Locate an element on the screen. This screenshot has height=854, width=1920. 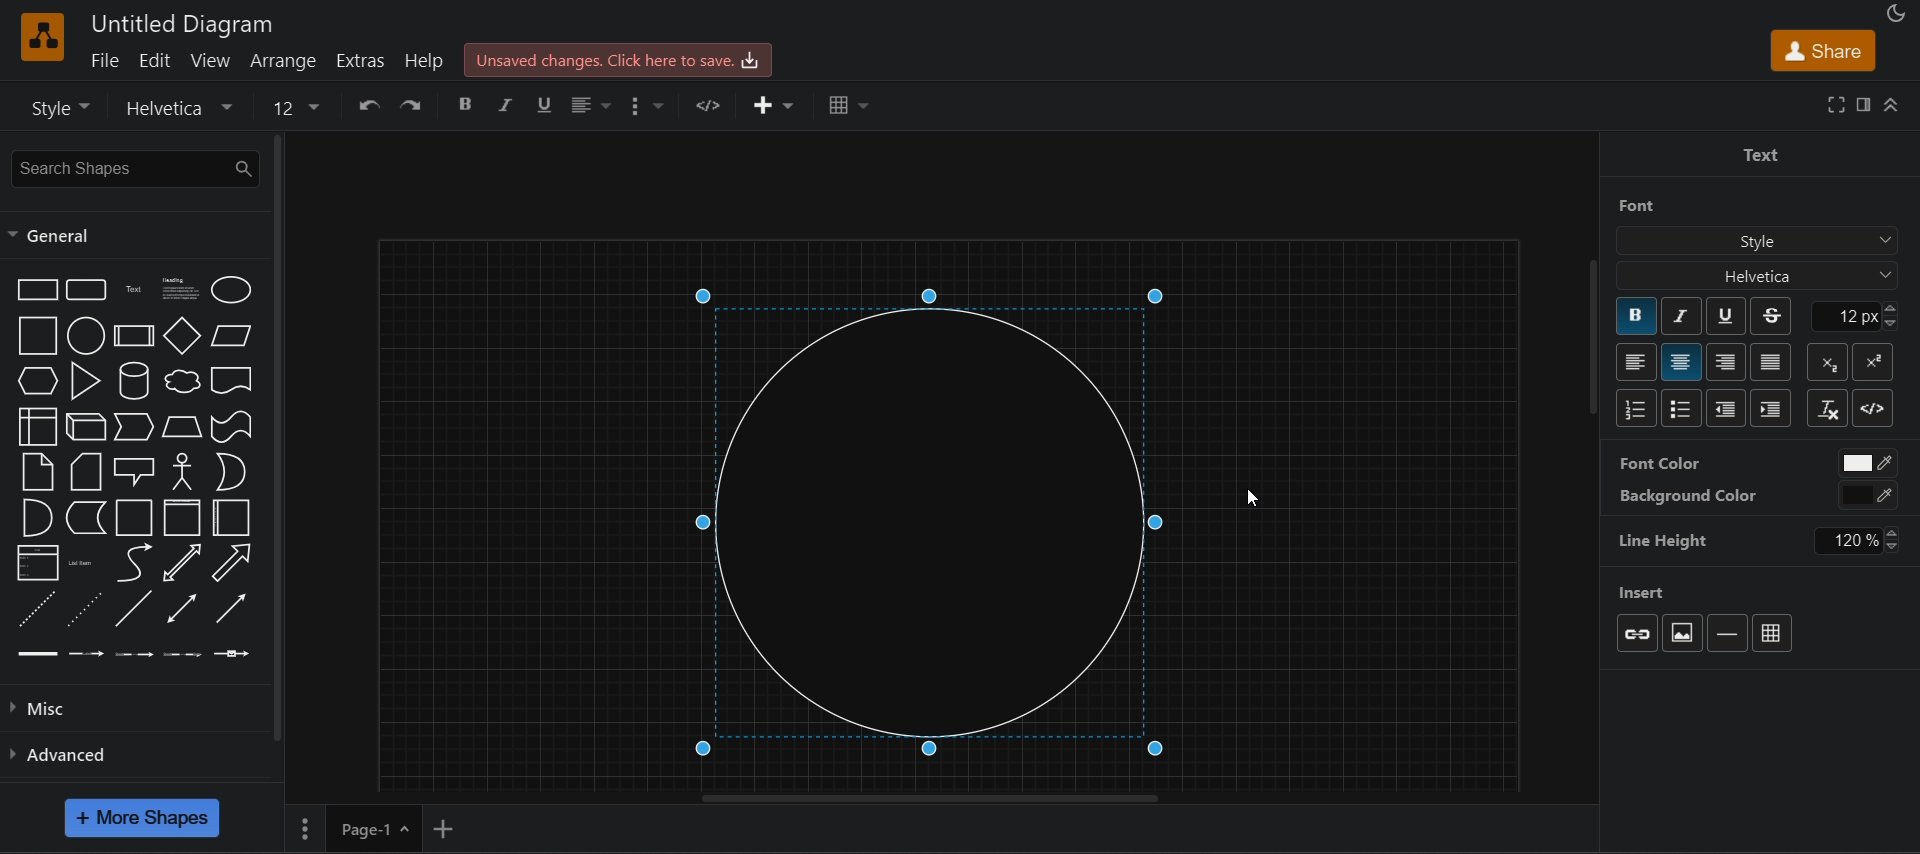
image is located at coordinates (1682, 633).